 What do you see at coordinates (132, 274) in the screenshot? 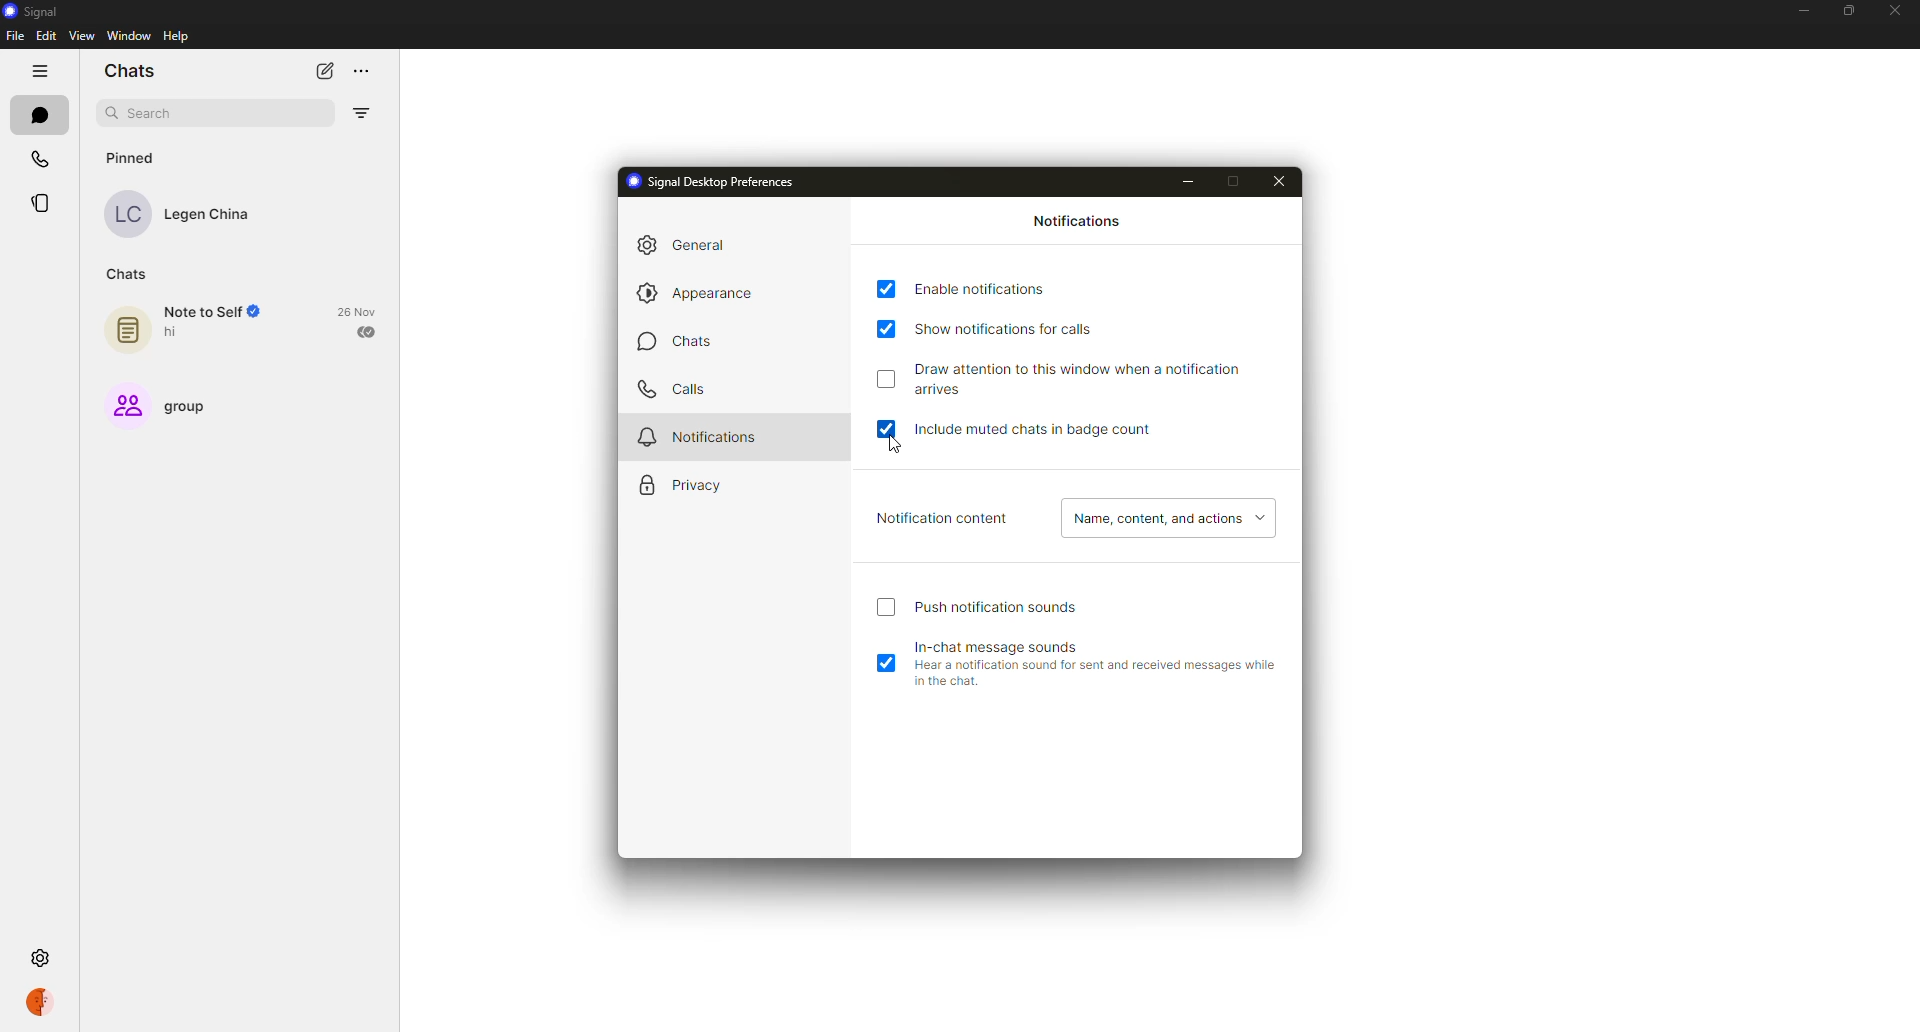
I see `chats` at bounding box center [132, 274].